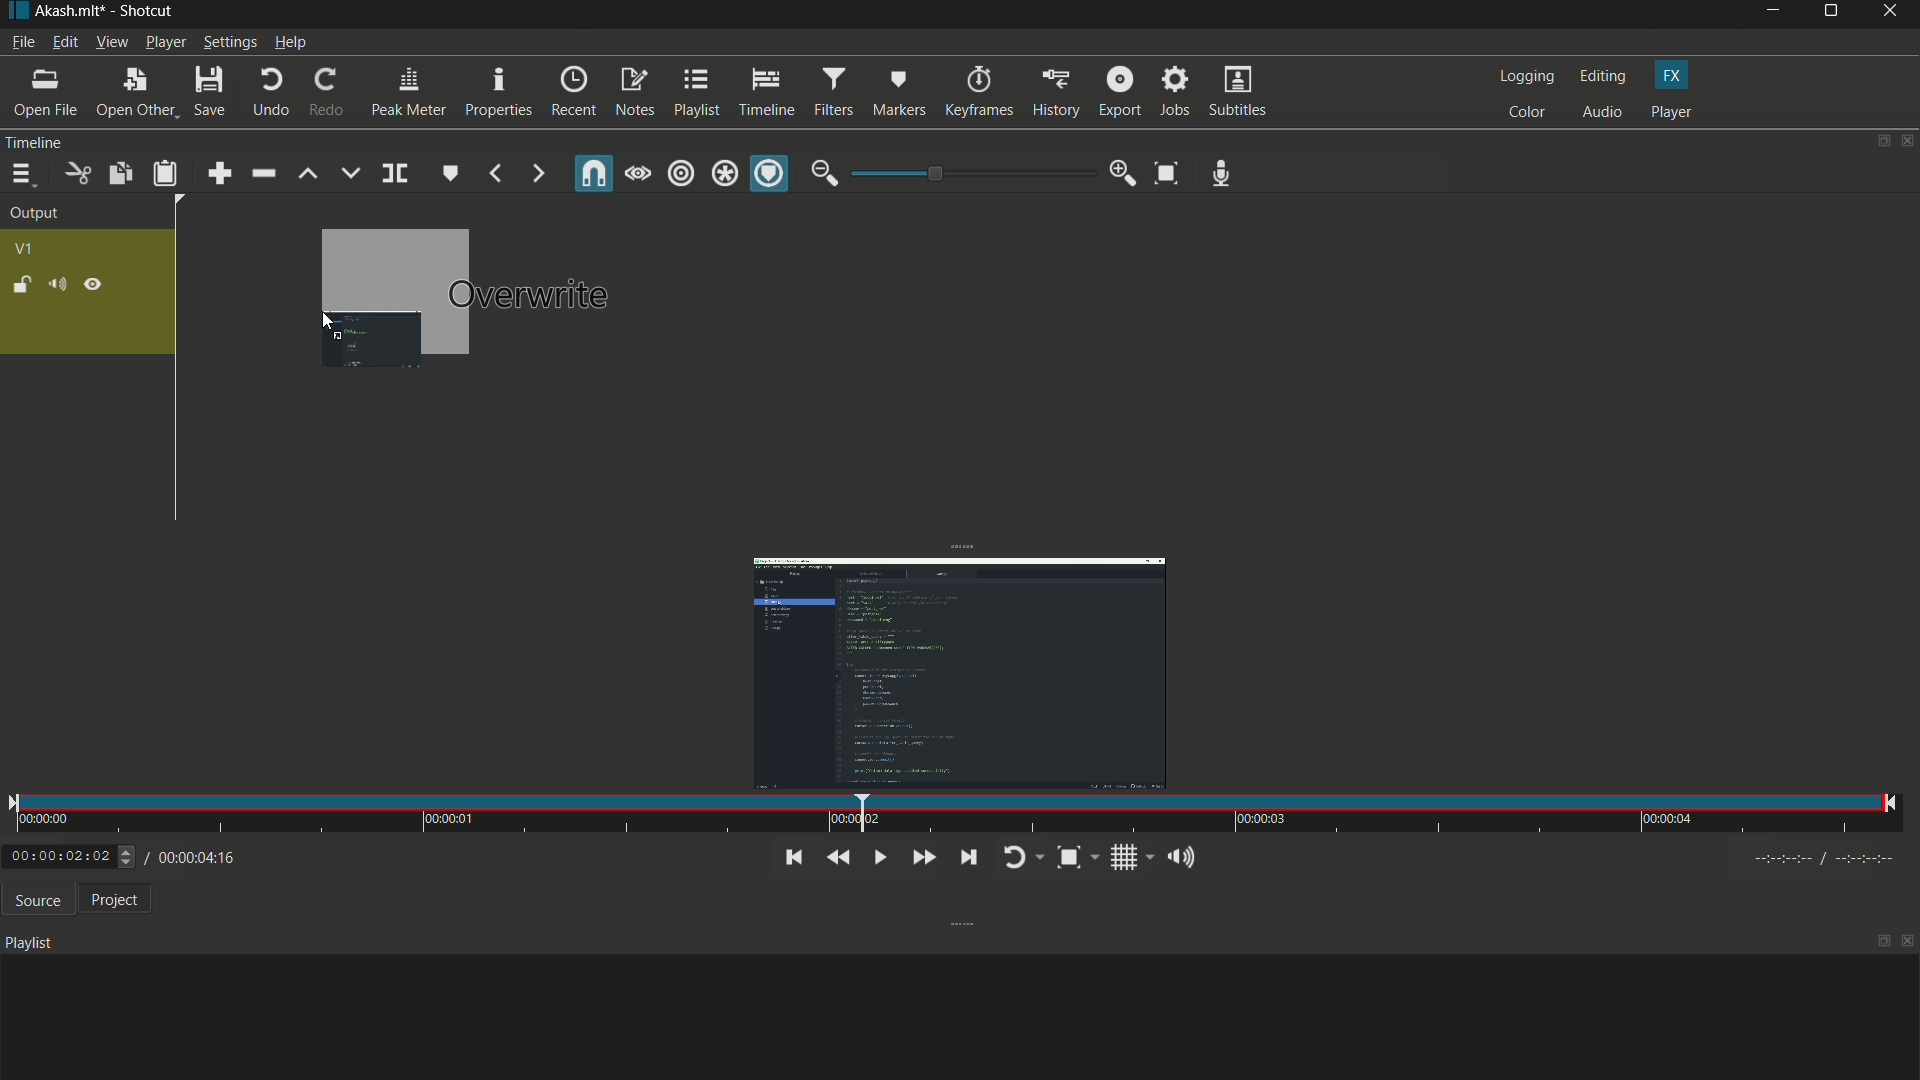 The height and width of the screenshot is (1080, 1920). What do you see at coordinates (110, 899) in the screenshot?
I see `project` at bounding box center [110, 899].